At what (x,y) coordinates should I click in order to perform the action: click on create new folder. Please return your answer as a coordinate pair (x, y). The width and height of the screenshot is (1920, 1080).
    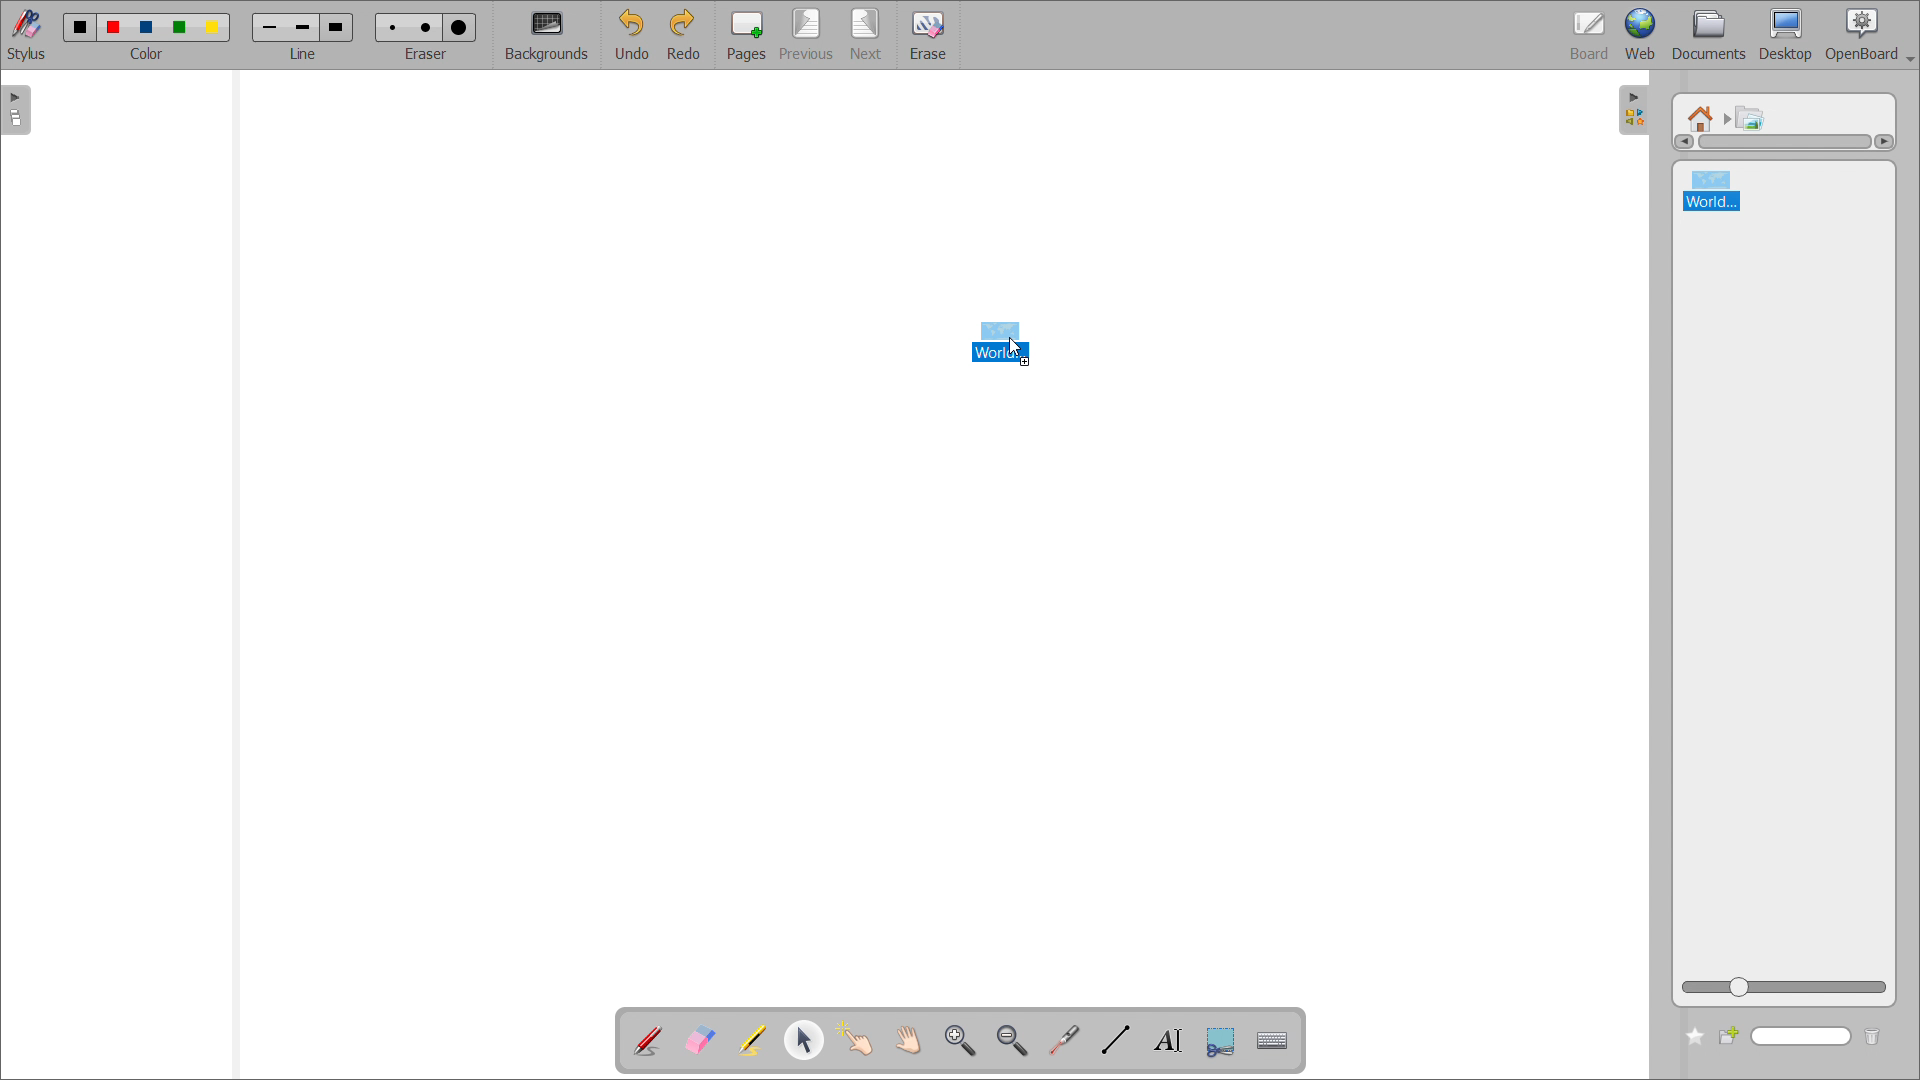
    Looking at the image, I should click on (1728, 1038).